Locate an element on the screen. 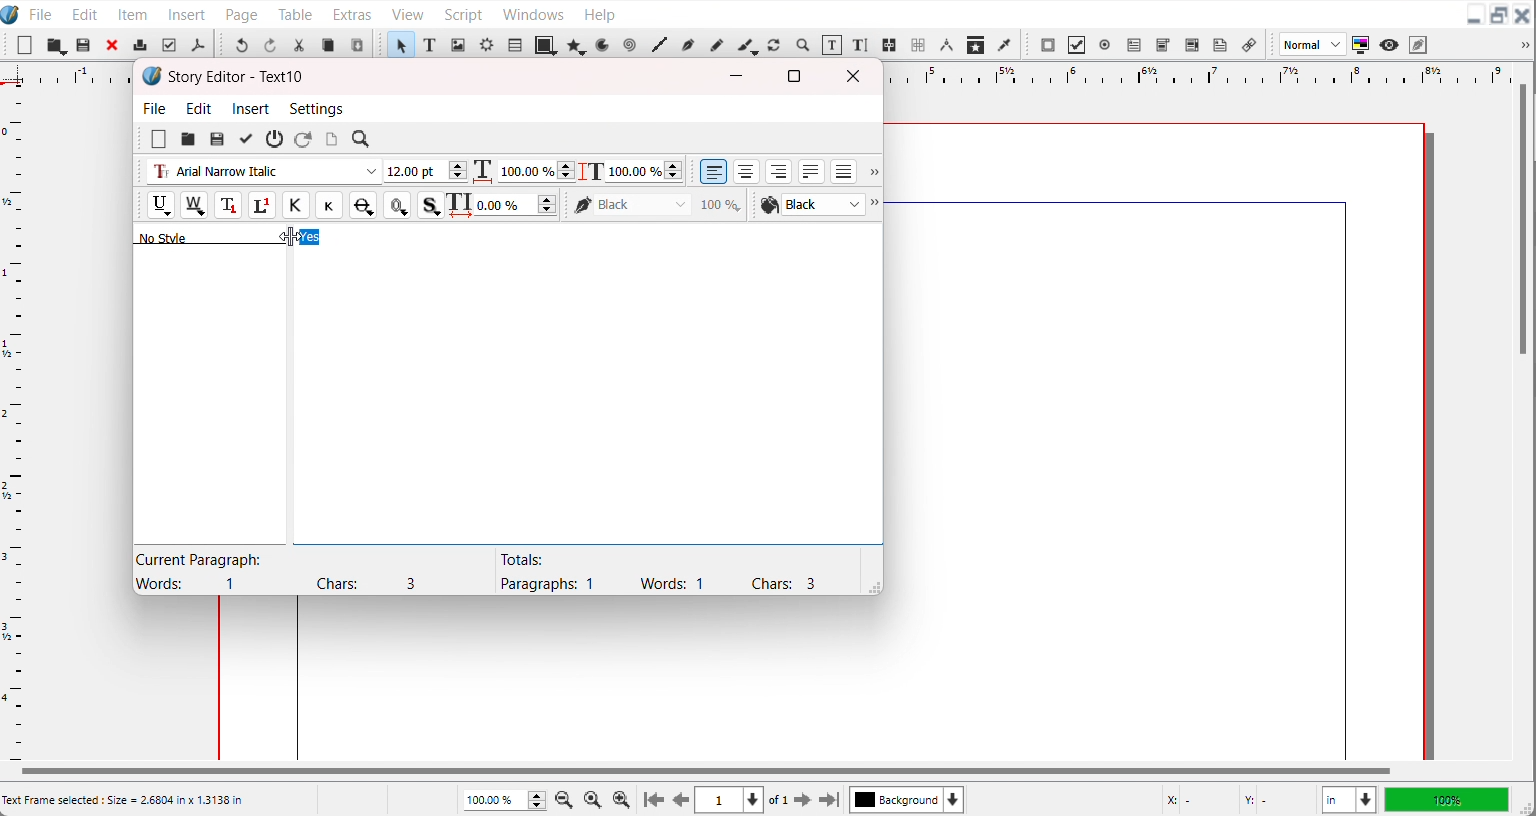 The width and height of the screenshot is (1536, 816). Arc is located at coordinates (604, 44).